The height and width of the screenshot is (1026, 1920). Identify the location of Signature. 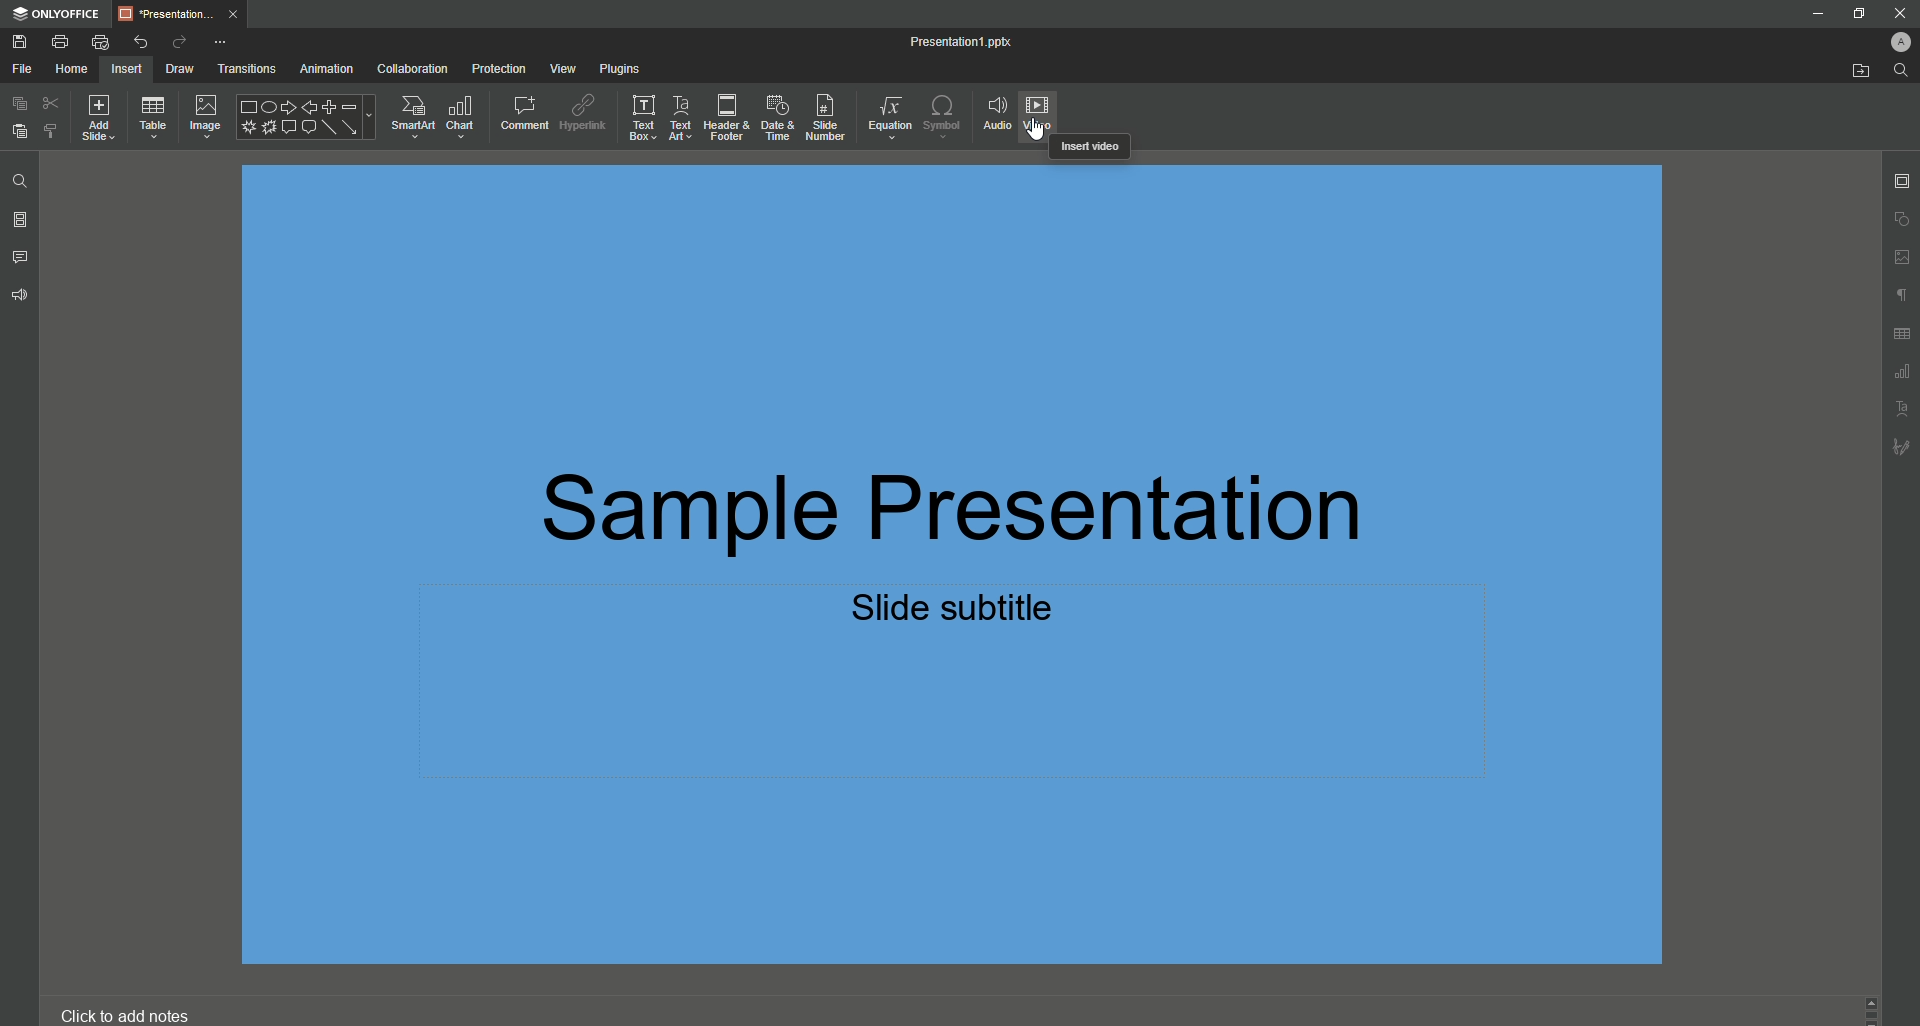
(1901, 446).